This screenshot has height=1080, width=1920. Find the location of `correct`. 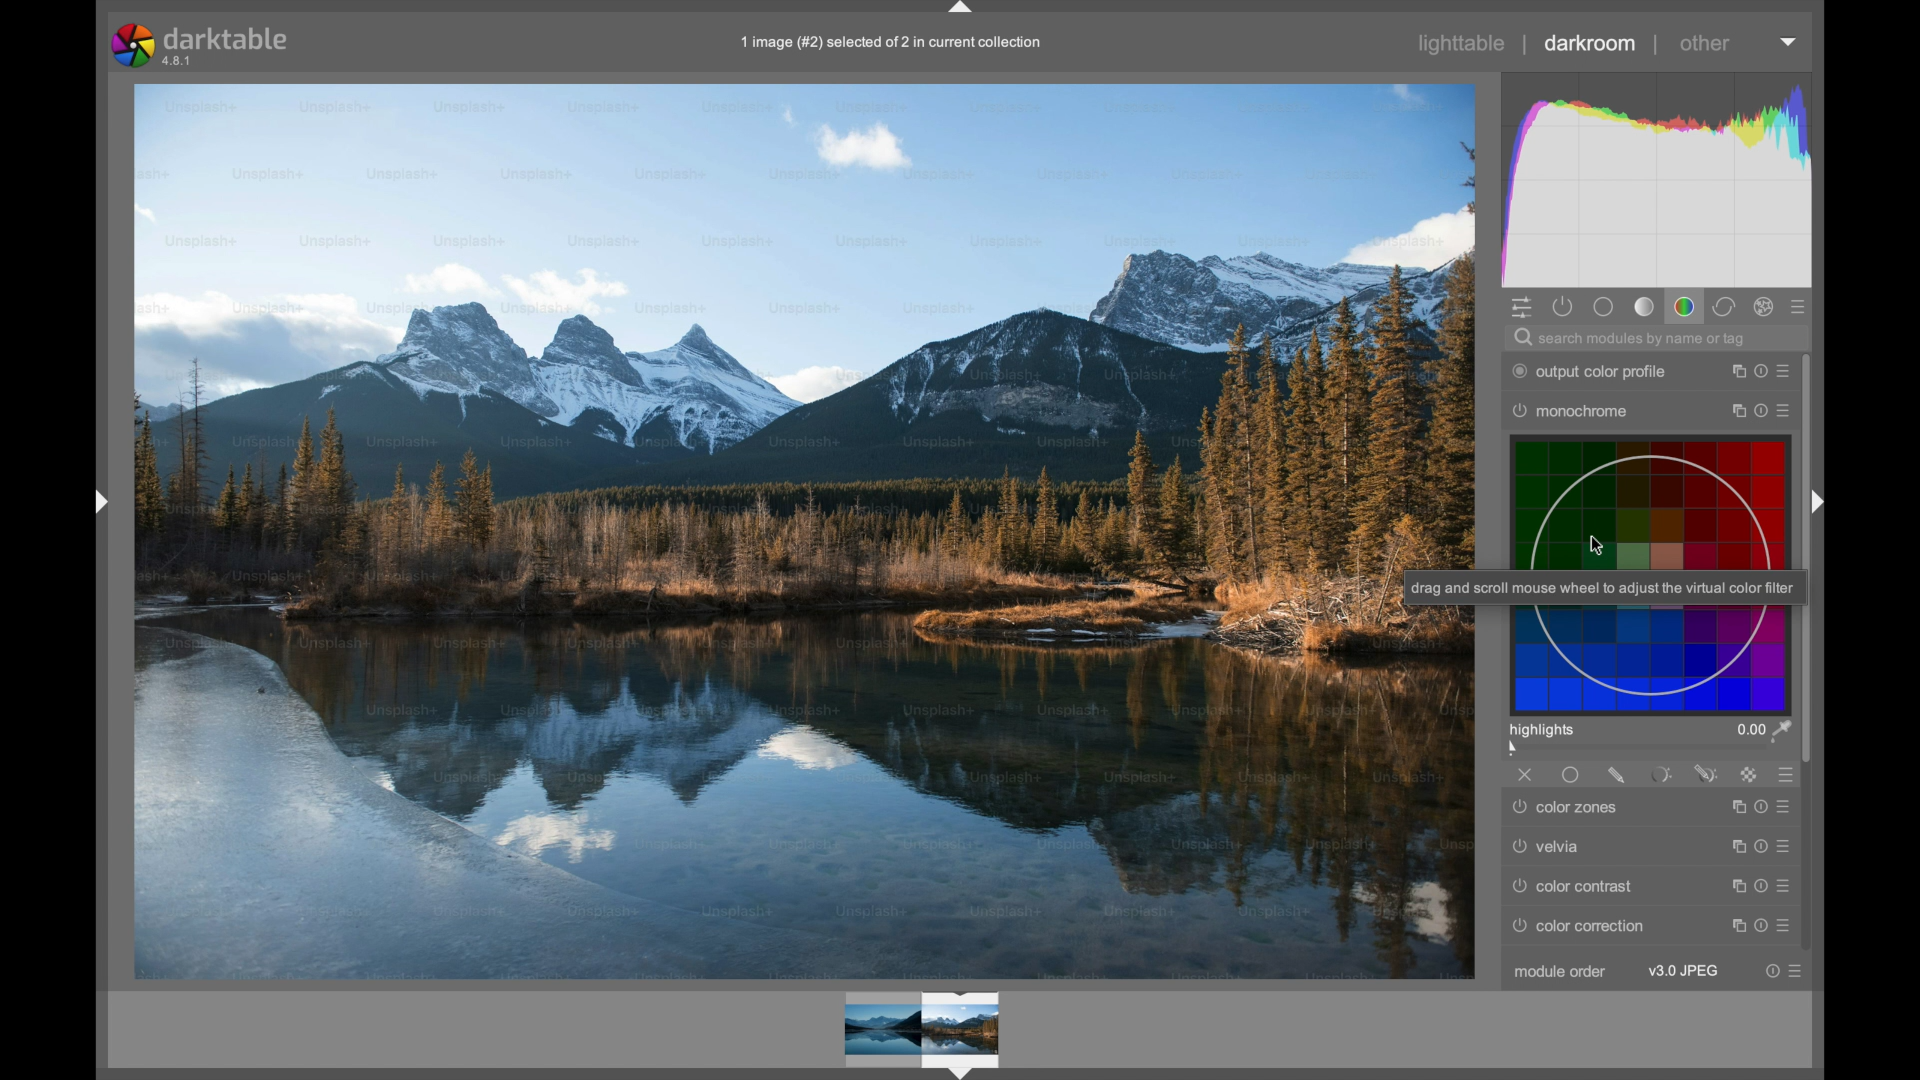

correct is located at coordinates (1724, 308).